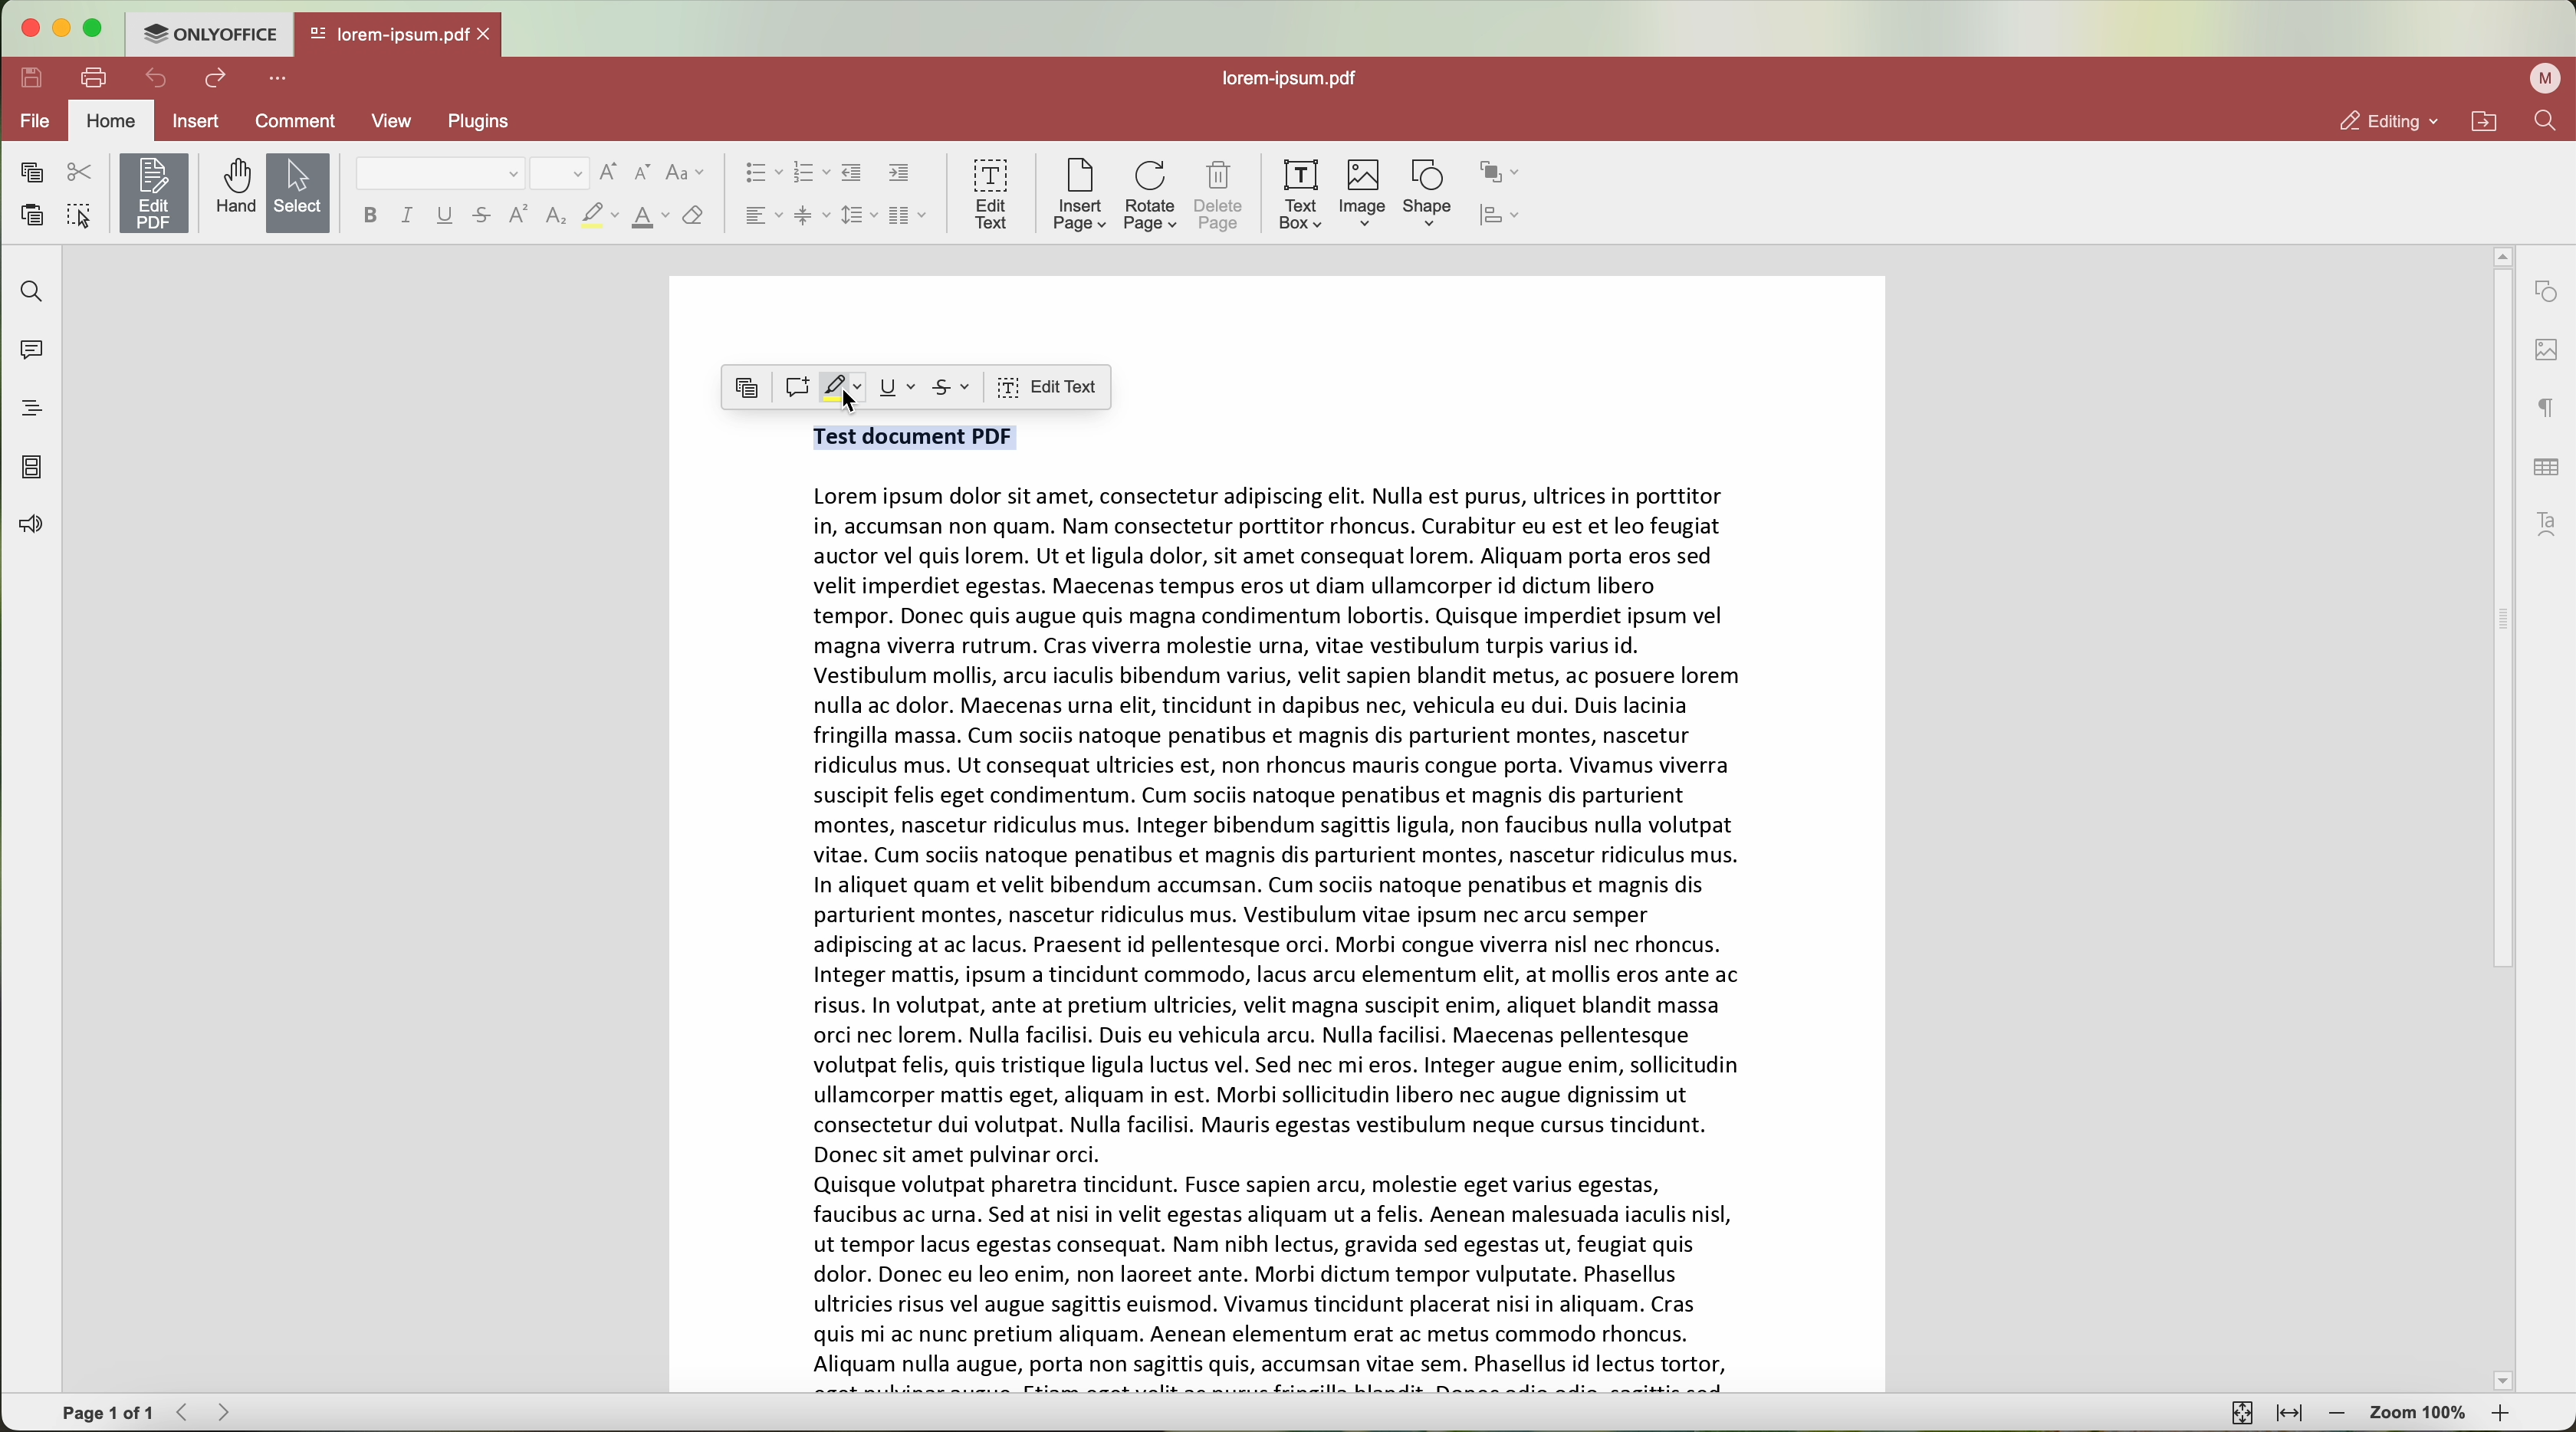 Image resolution: width=2576 pixels, height=1432 pixels. I want to click on highlight color, so click(599, 217).